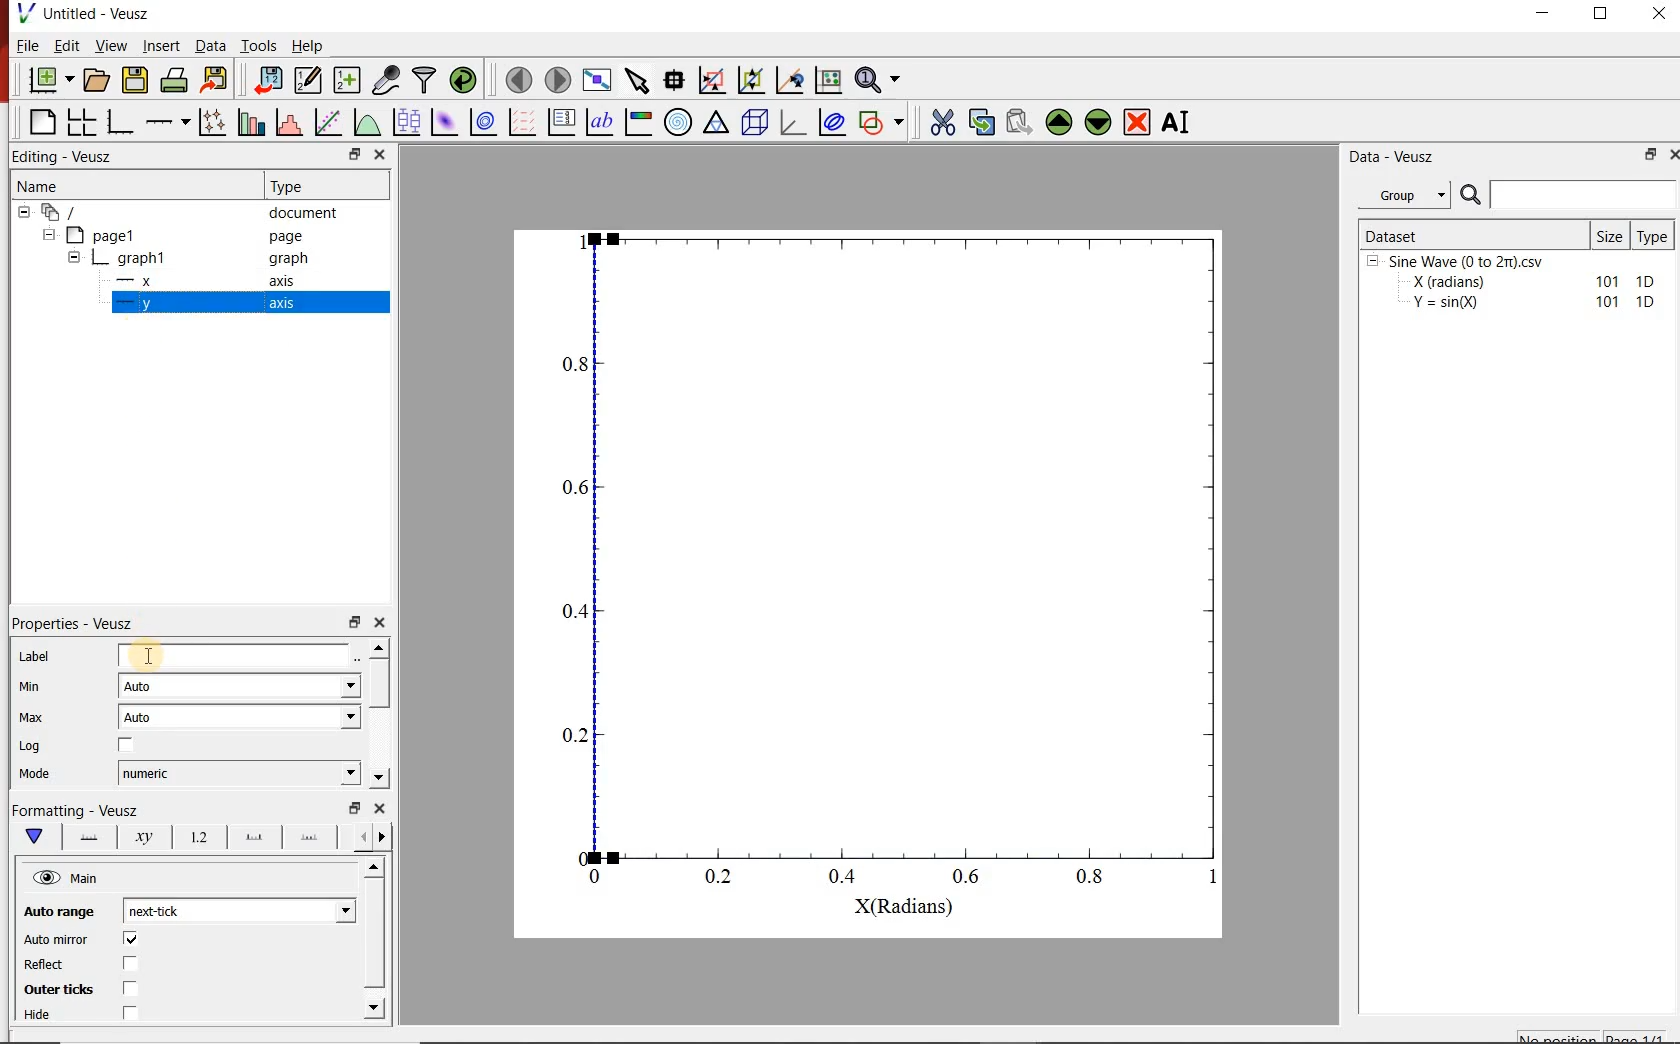 Image resolution: width=1680 pixels, height=1044 pixels. Describe the element at coordinates (1611, 235) in the screenshot. I see `Size` at that location.